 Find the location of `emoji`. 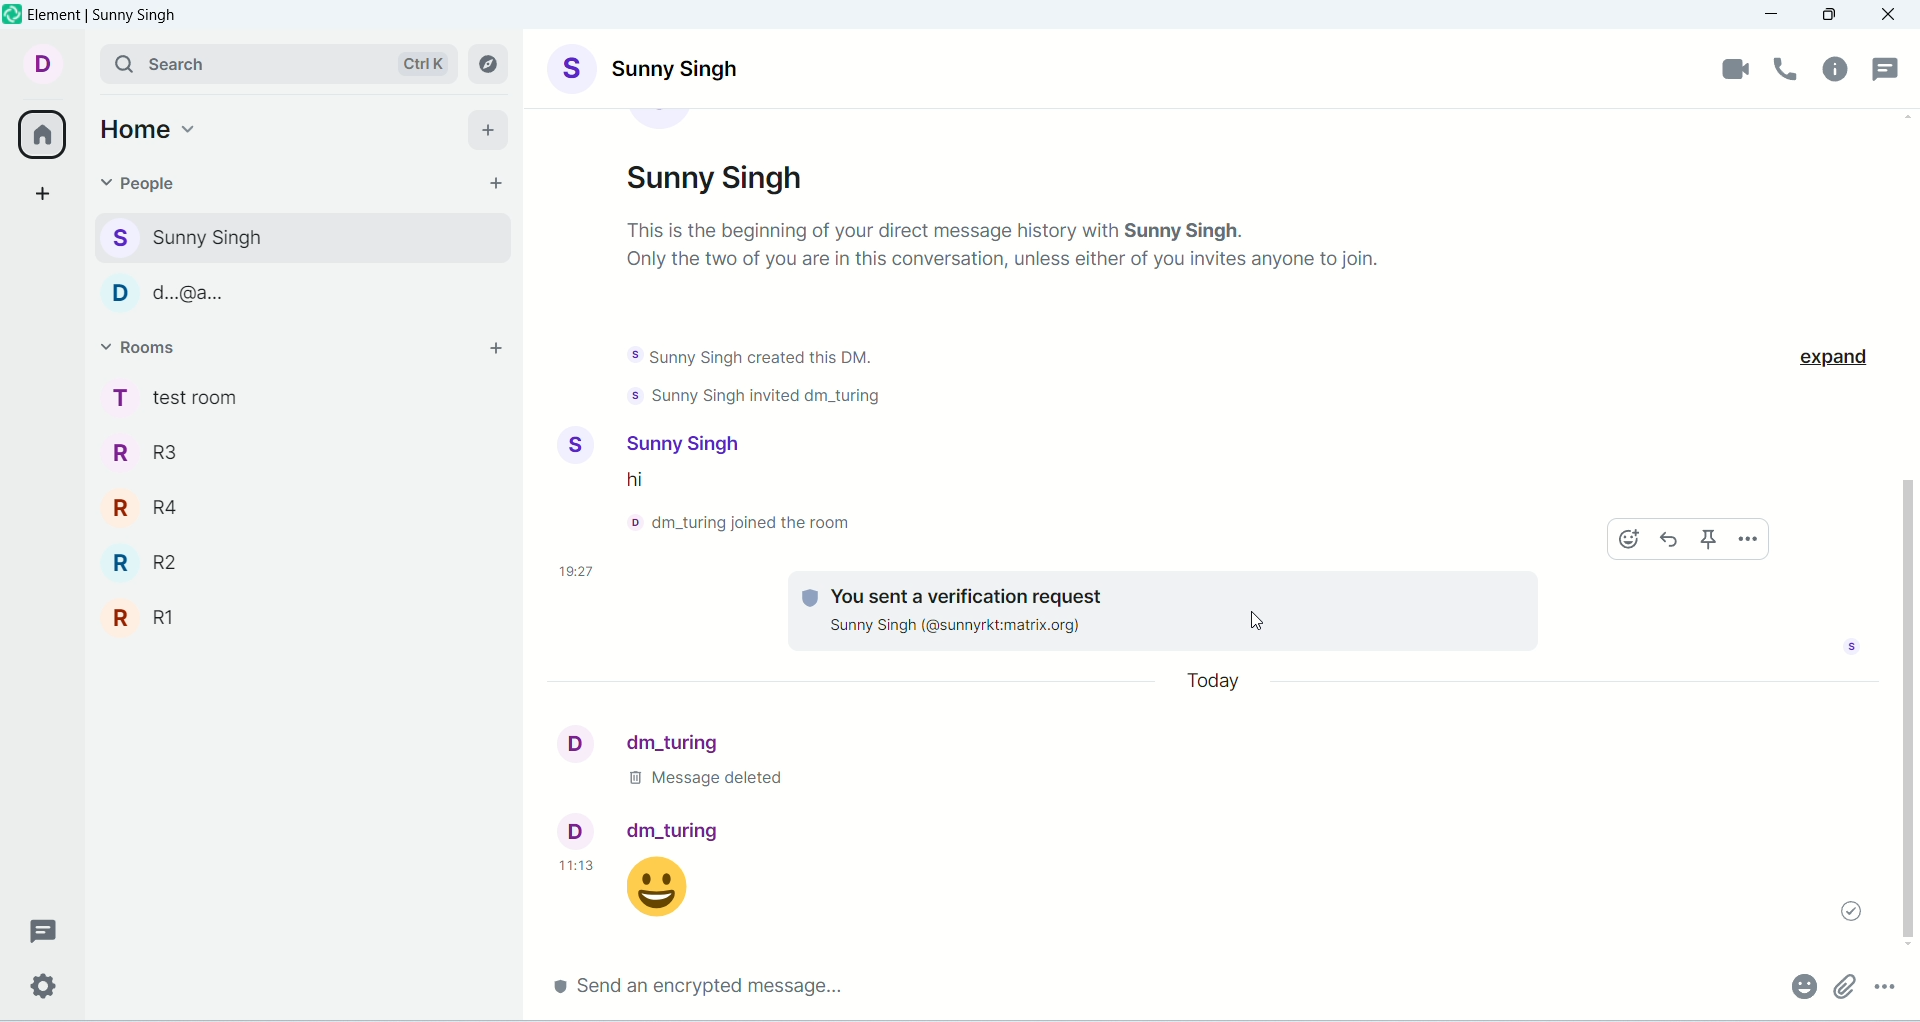

emoji is located at coordinates (1628, 539).